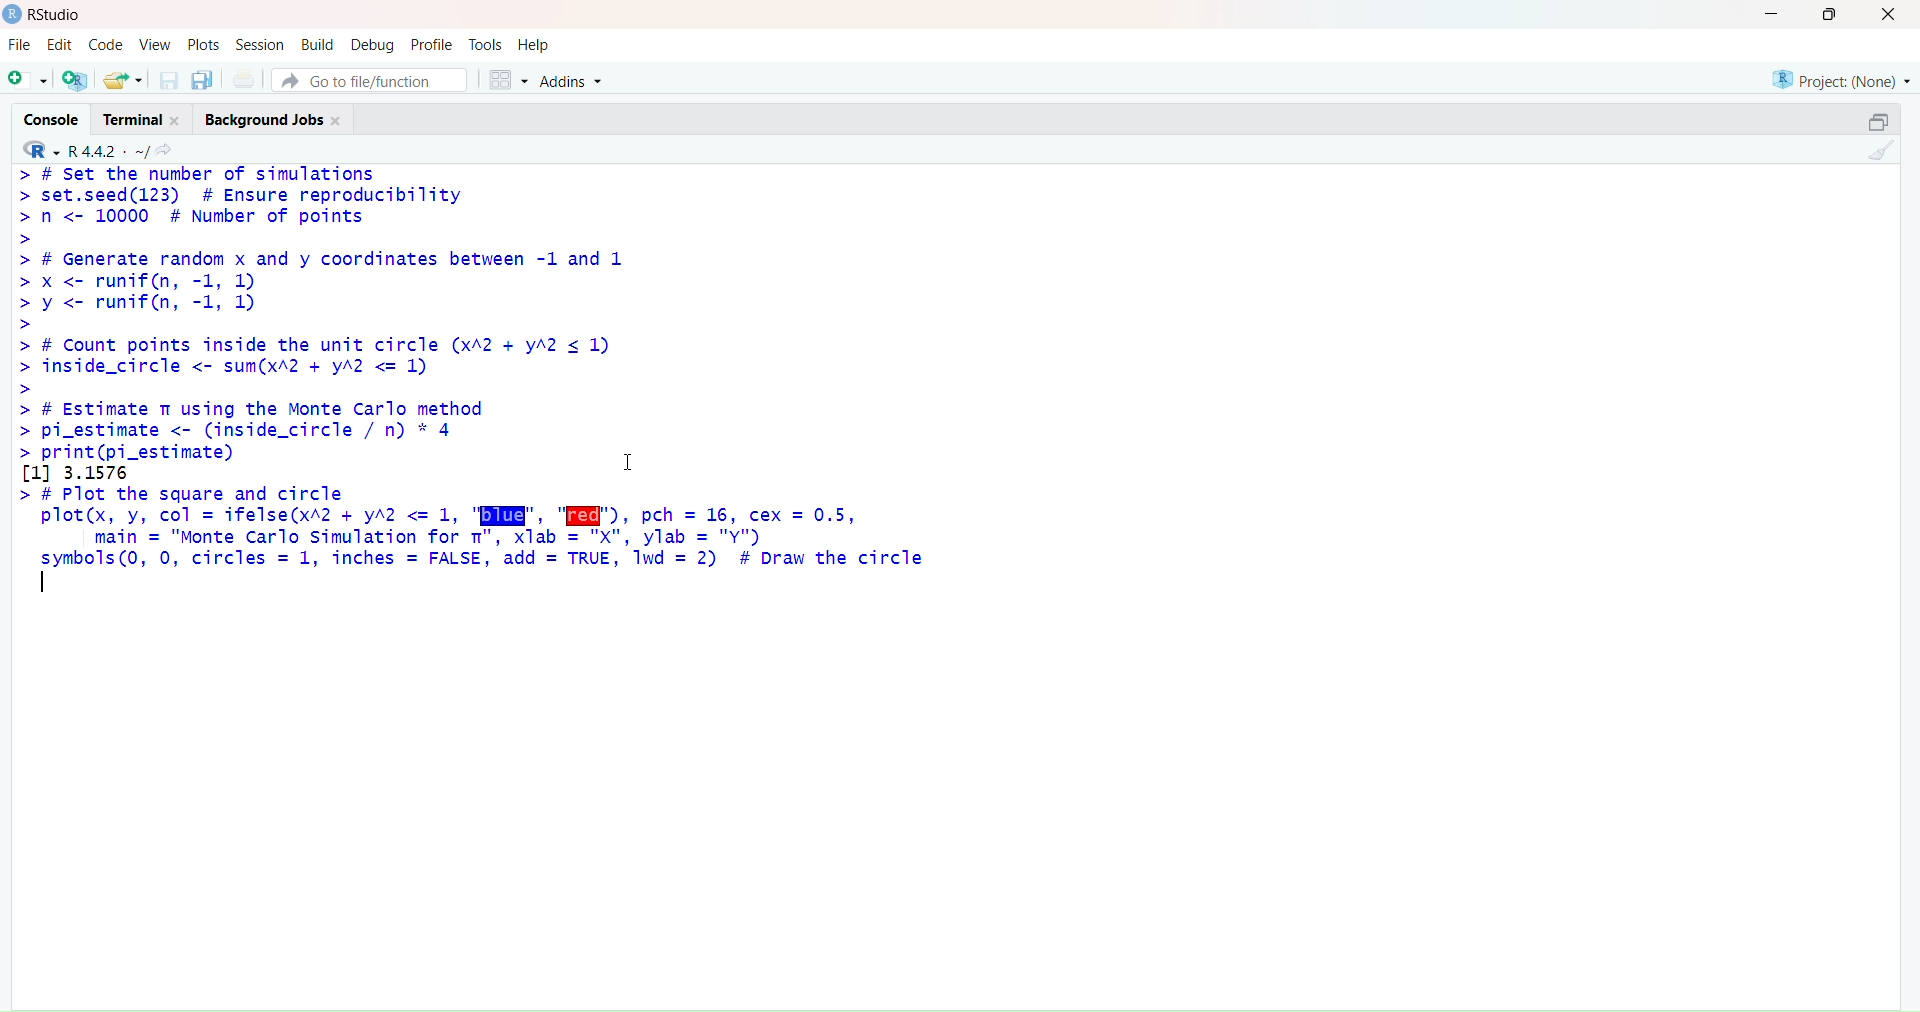 The height and width of the screenshot is (1012, 1920). I want to click on Help, so click(538, 43).